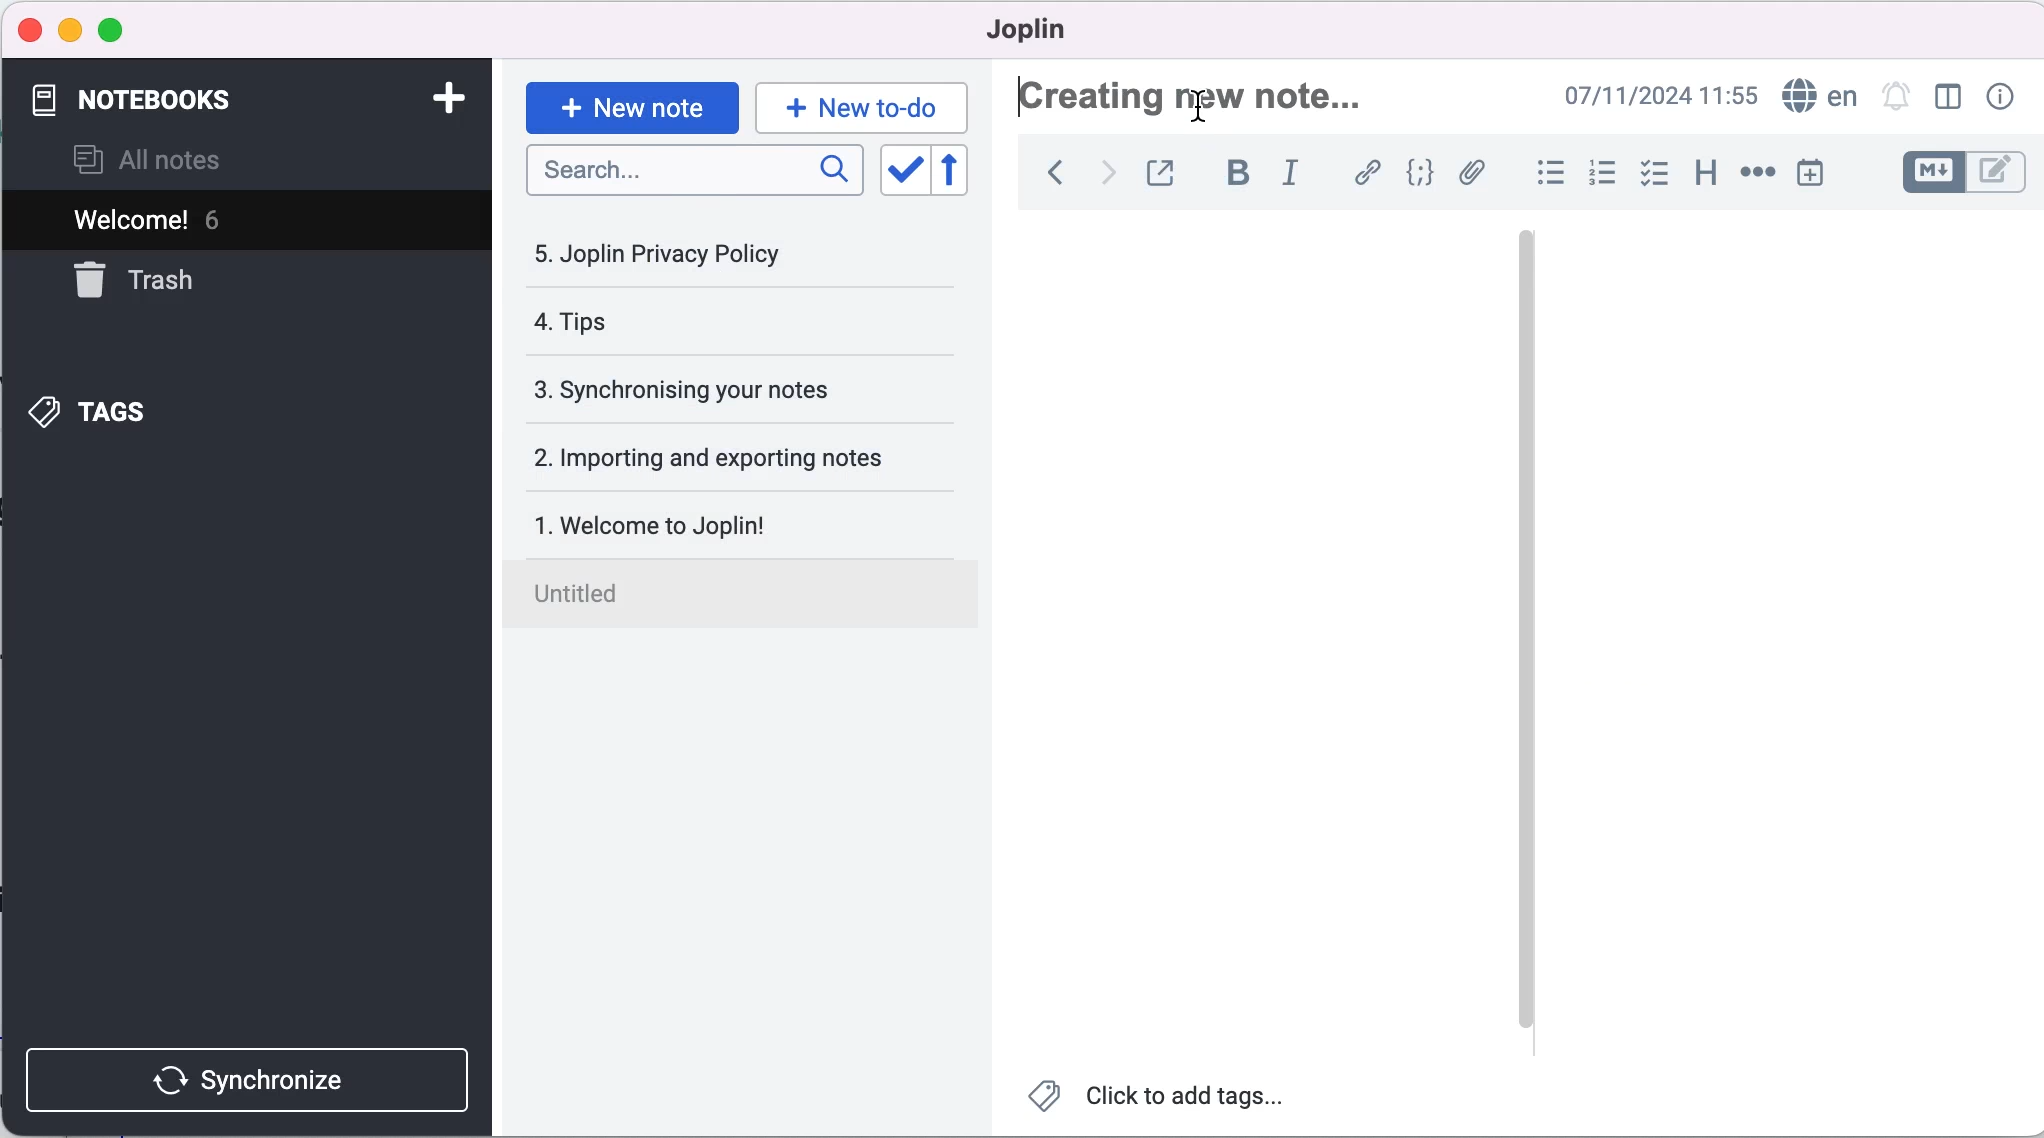 This screenshot has height=1138, width=2044. I want to click on forward, so click(1101, 178).